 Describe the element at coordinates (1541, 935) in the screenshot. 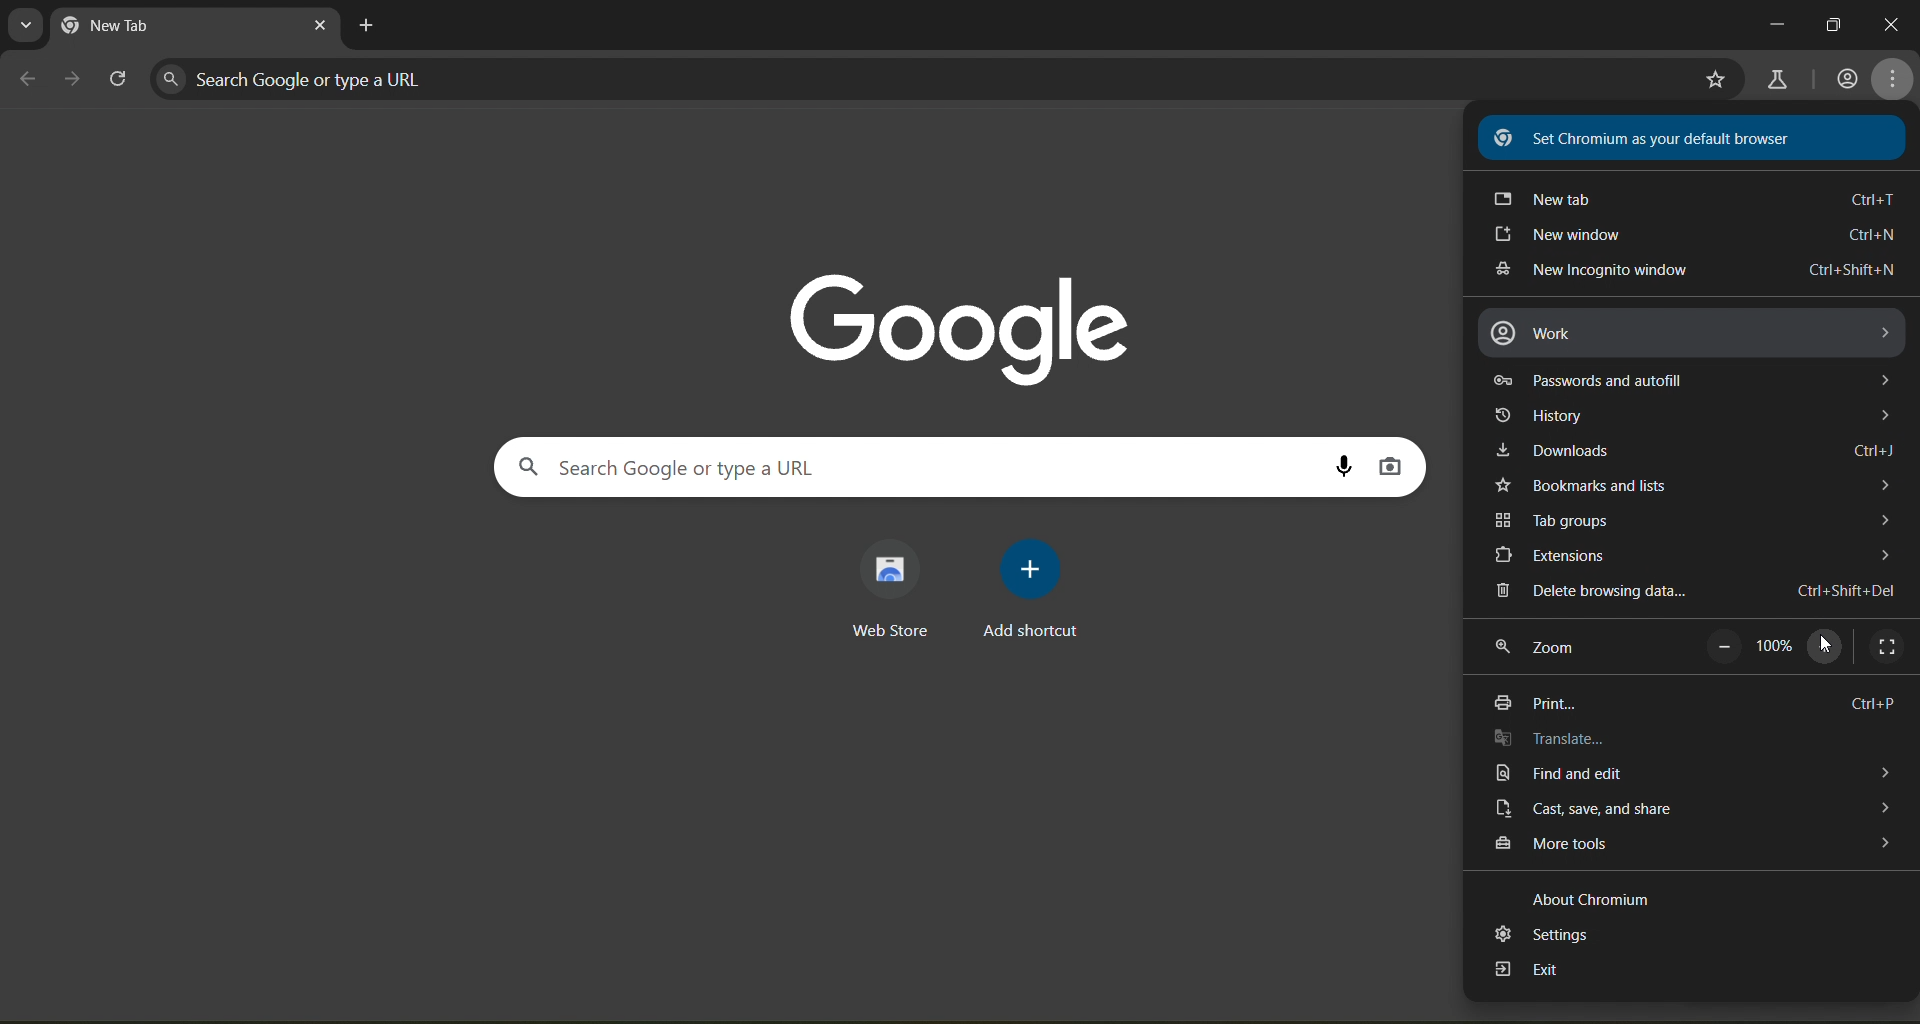

I see `settings` at that location.